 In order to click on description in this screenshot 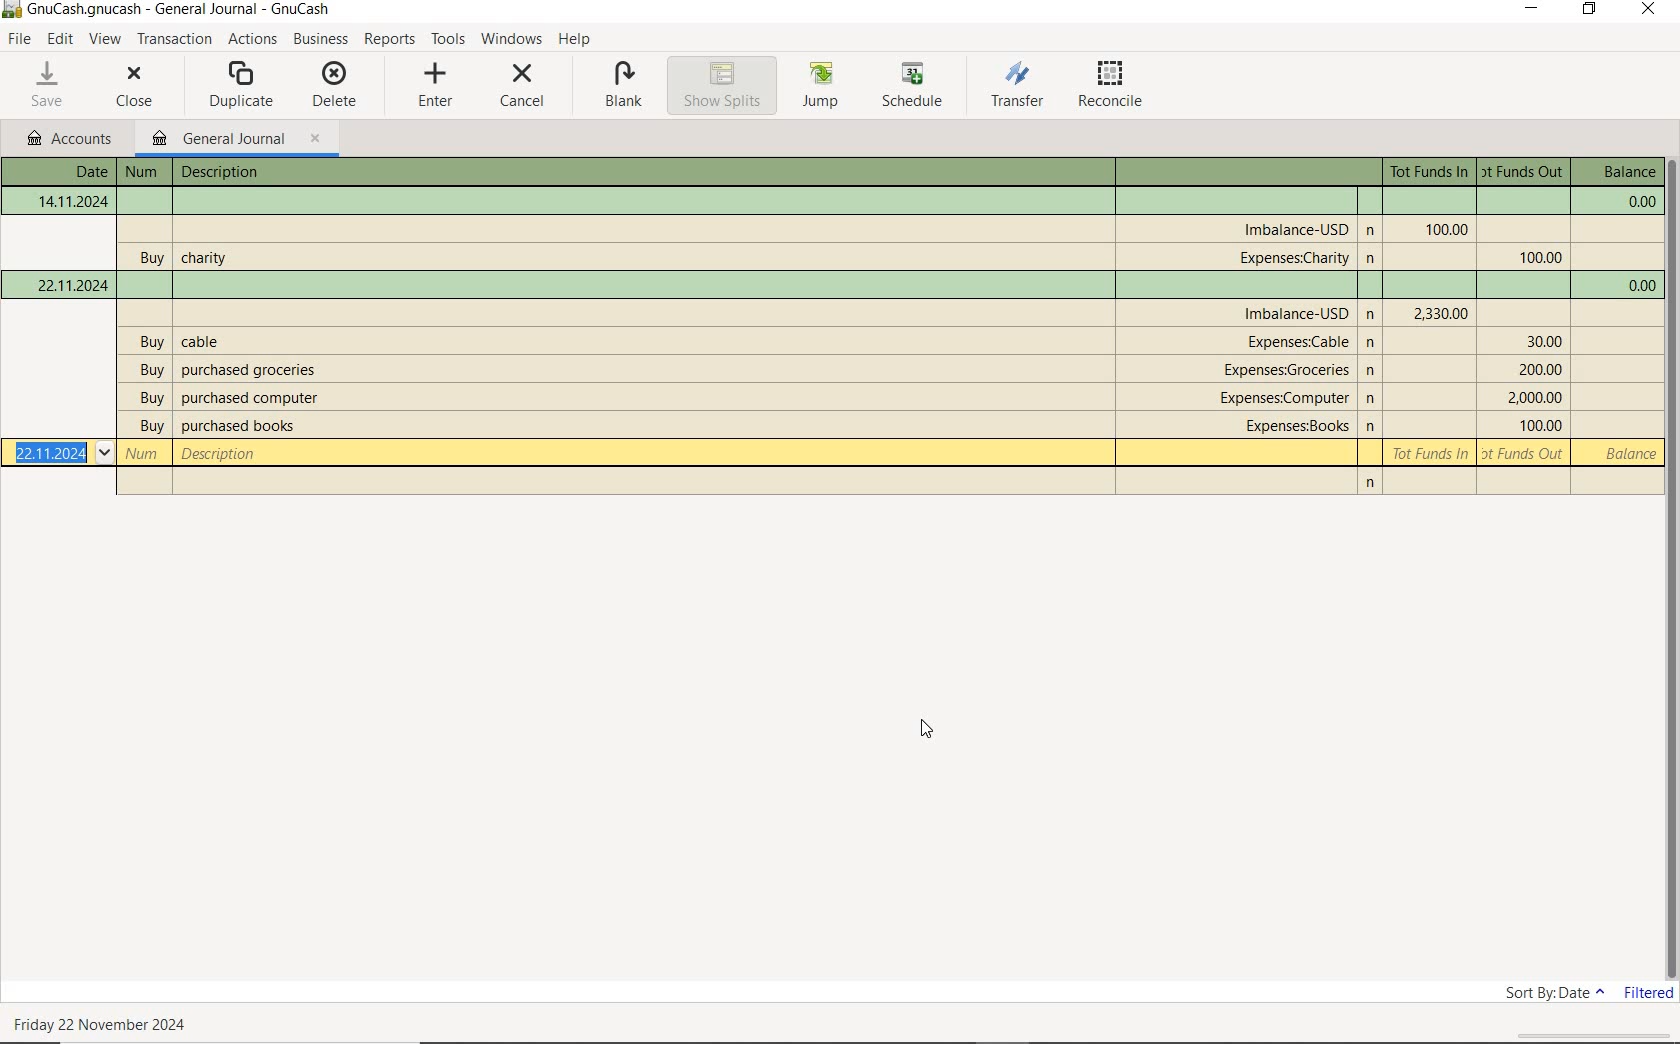, I will do `click(221, 453)`.